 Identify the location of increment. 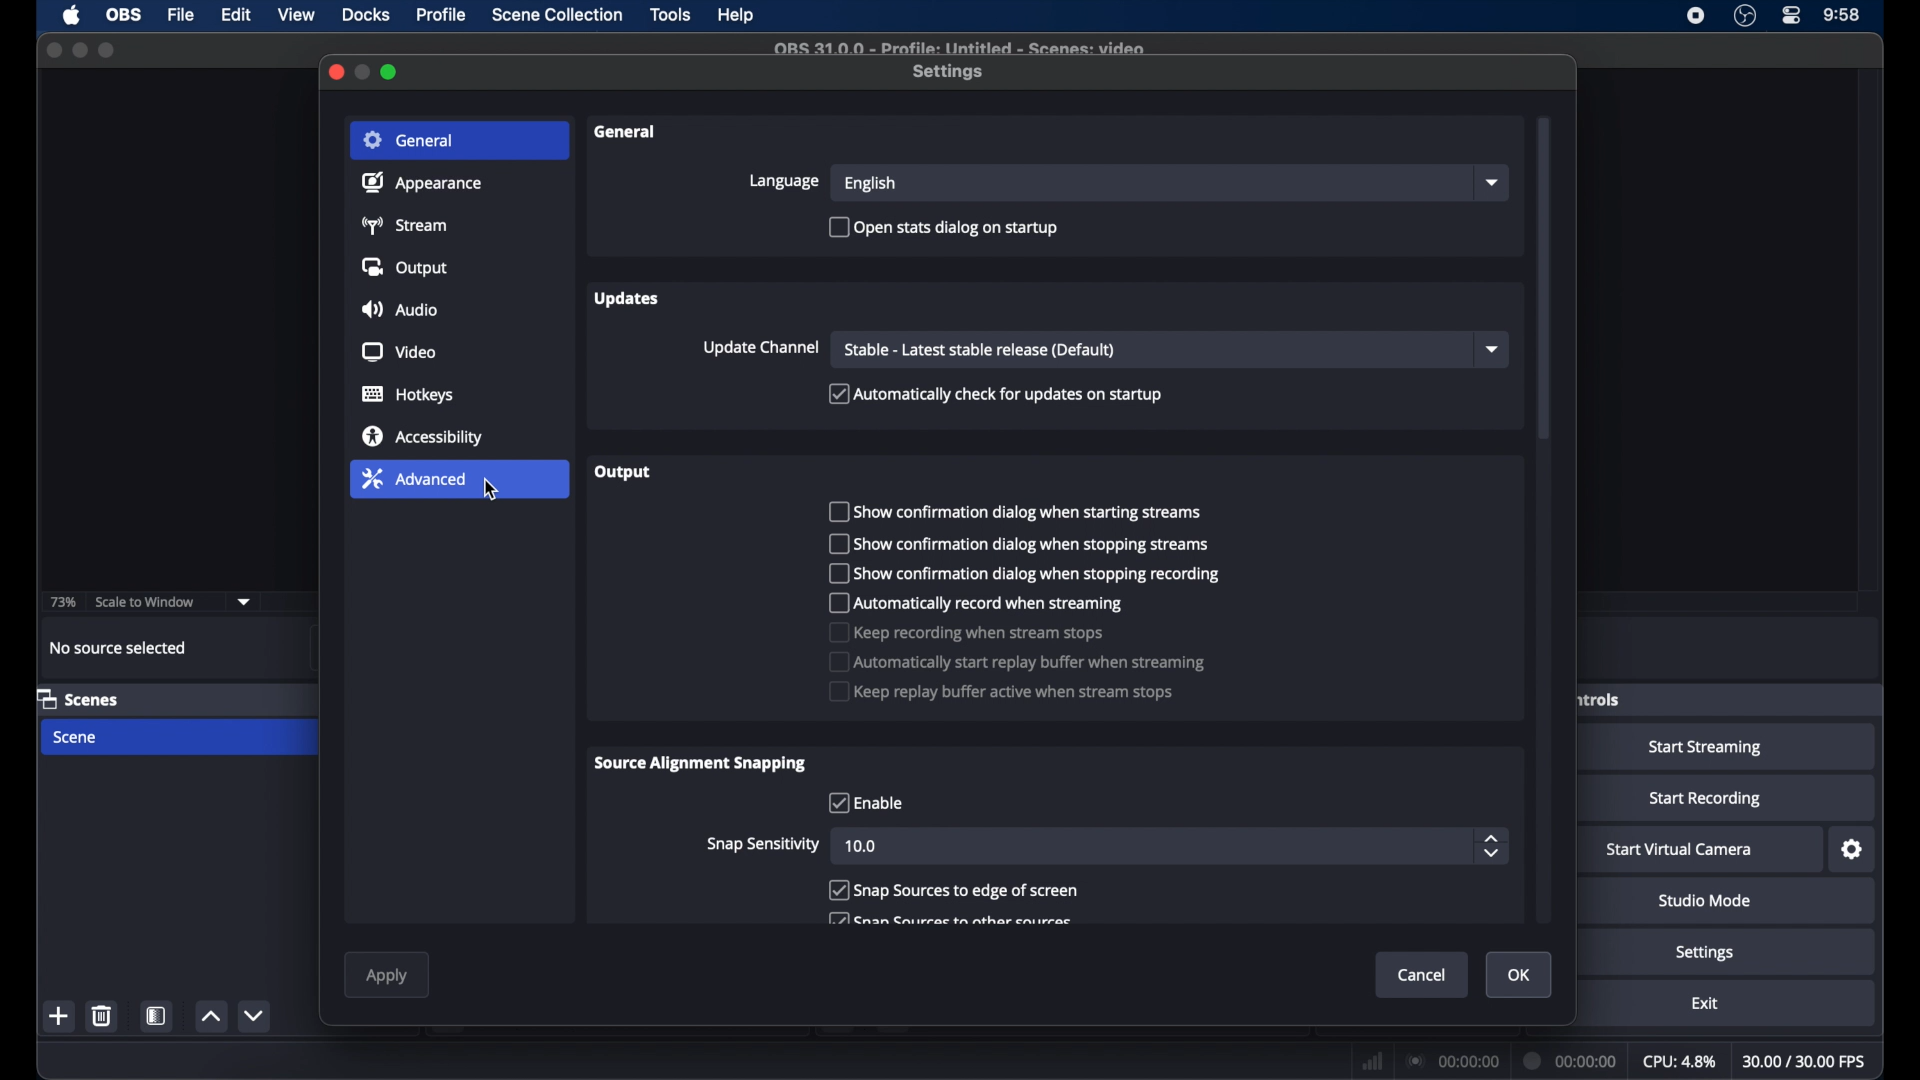
(211, 1018).